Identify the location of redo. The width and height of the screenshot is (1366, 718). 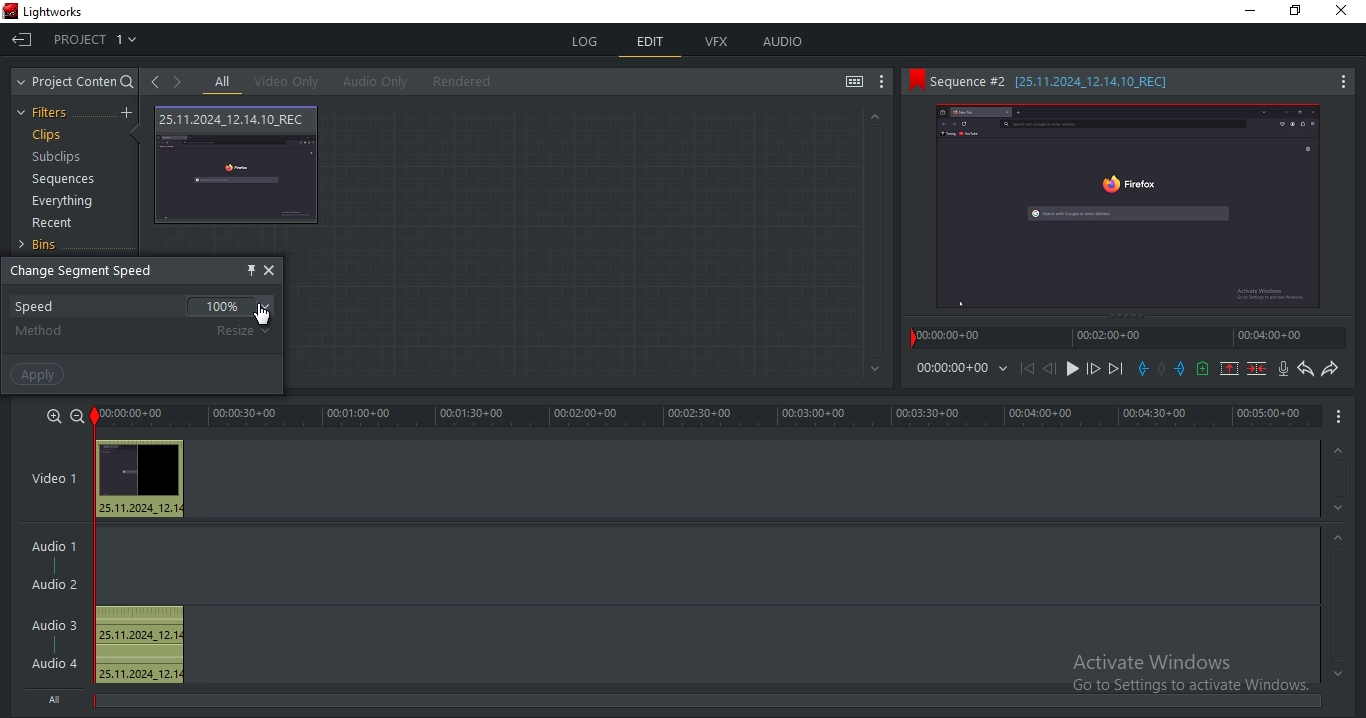
(1330, 370).